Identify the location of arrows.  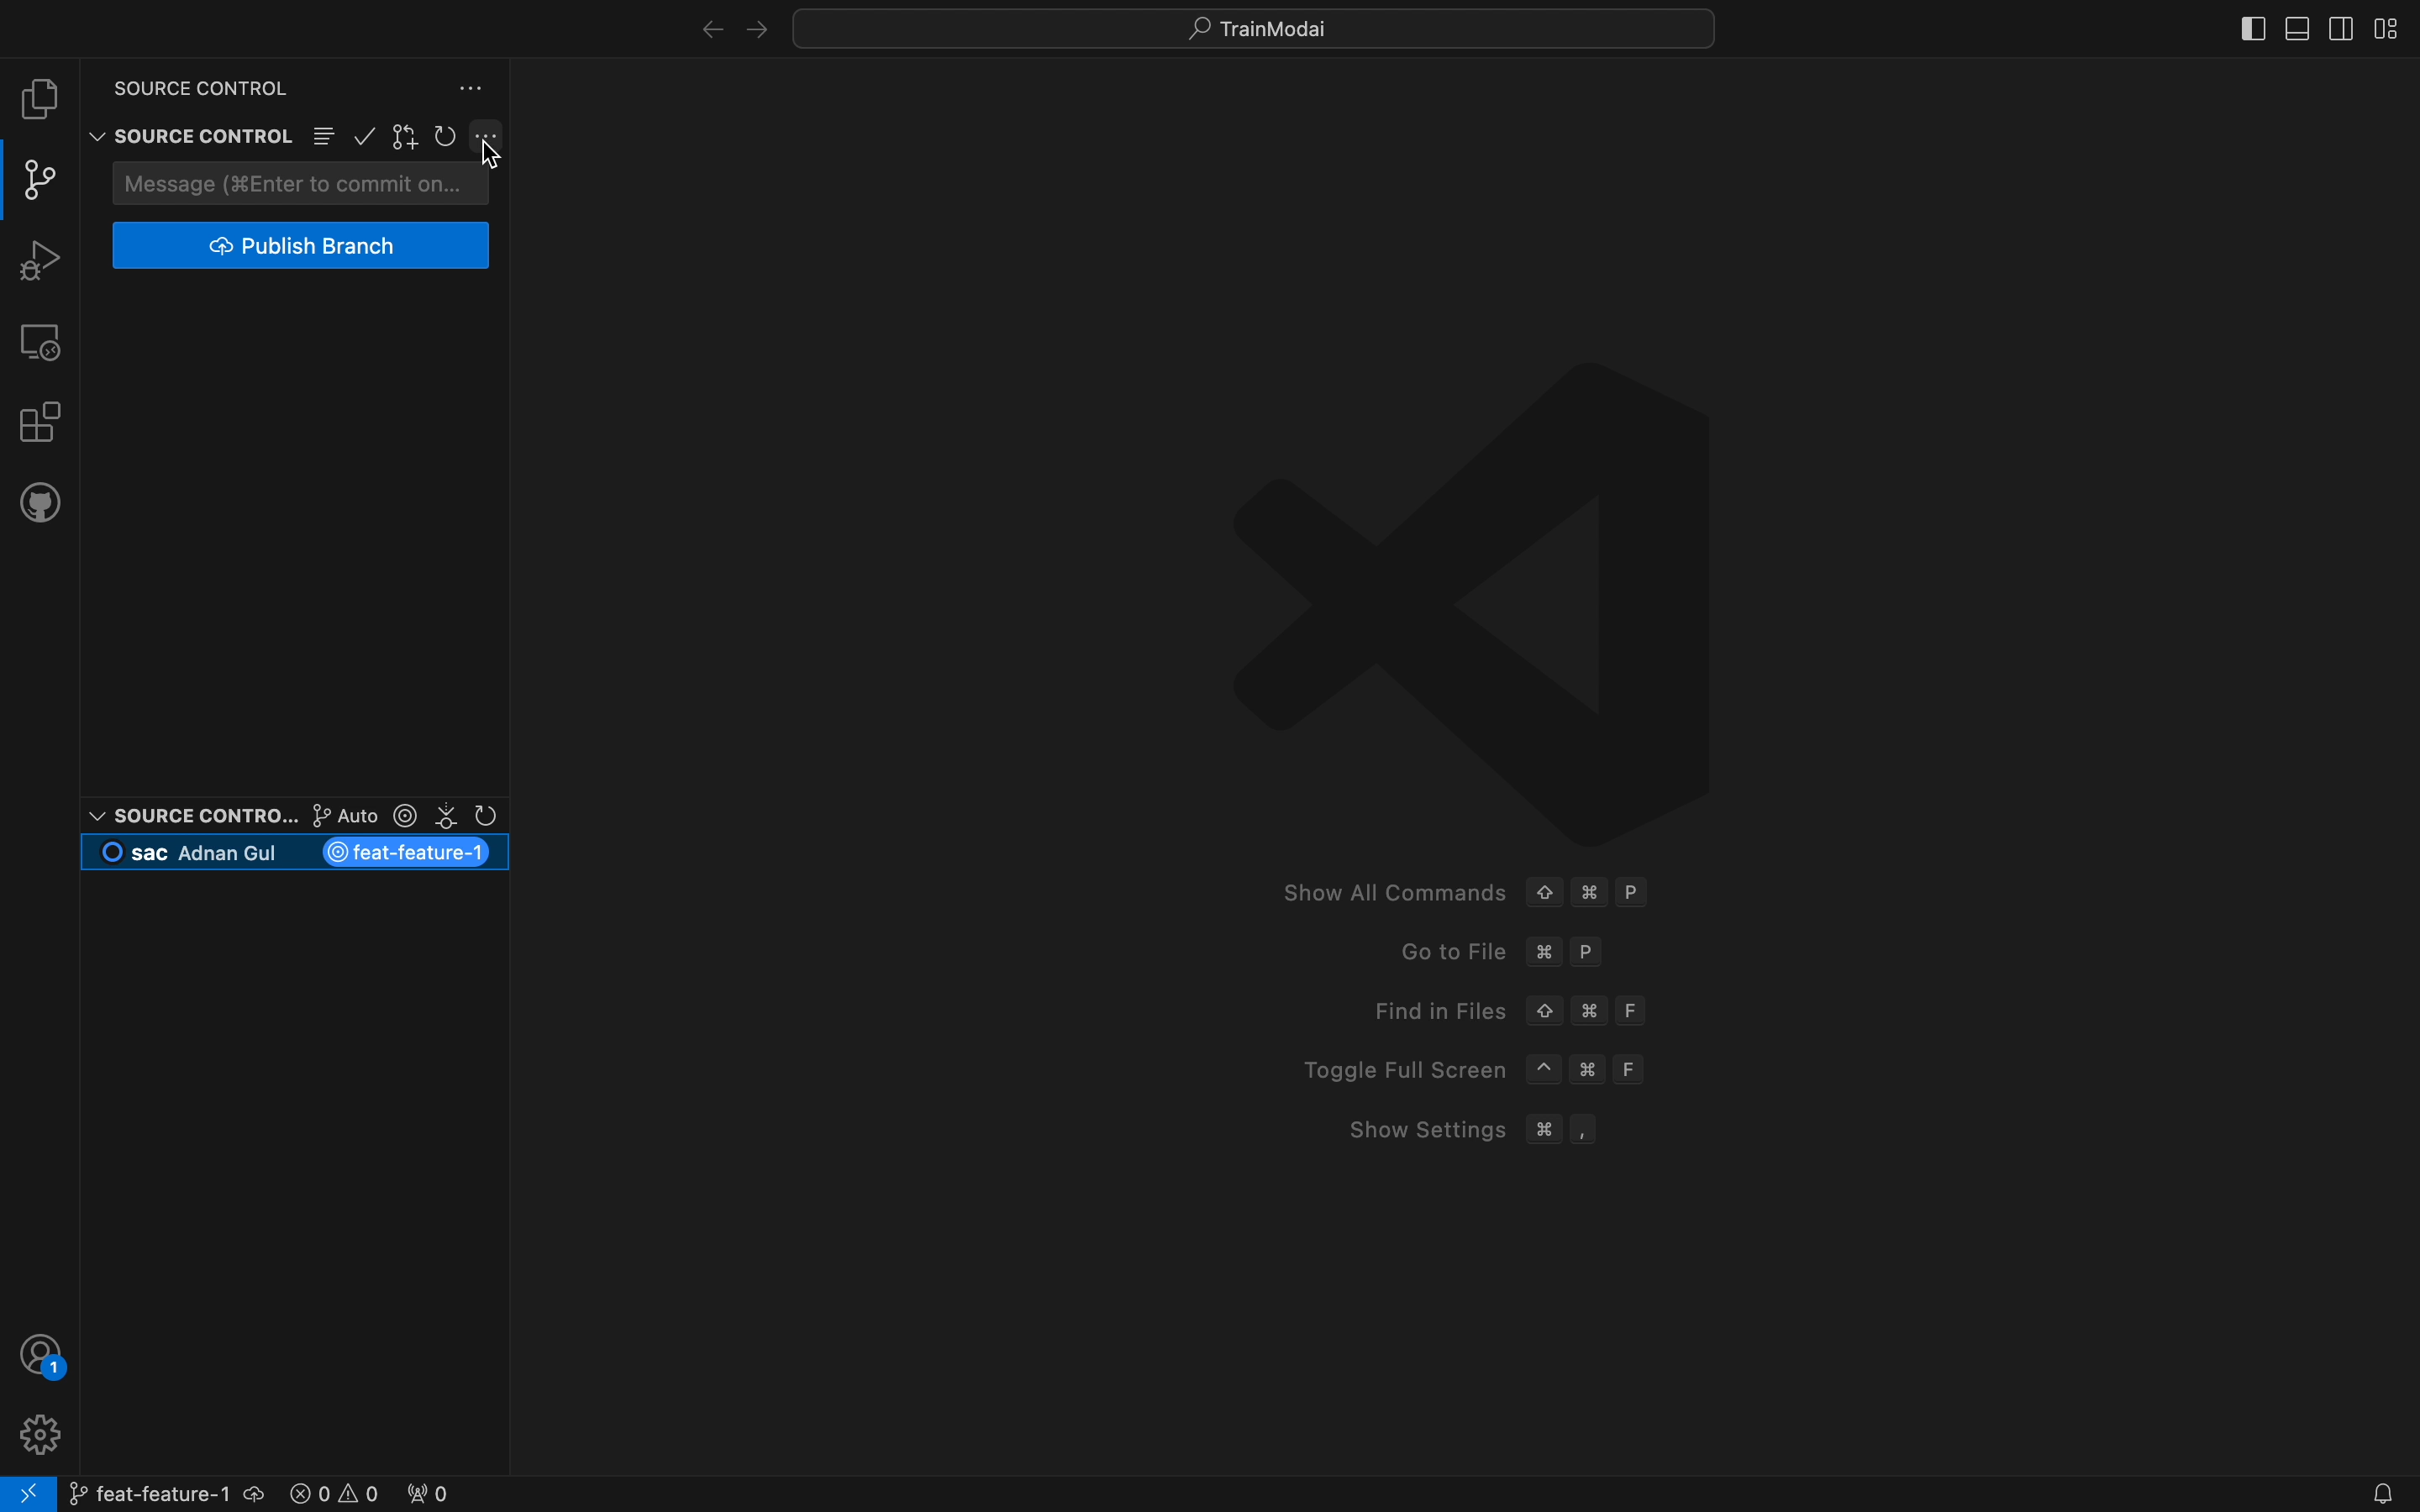
(725, 27).